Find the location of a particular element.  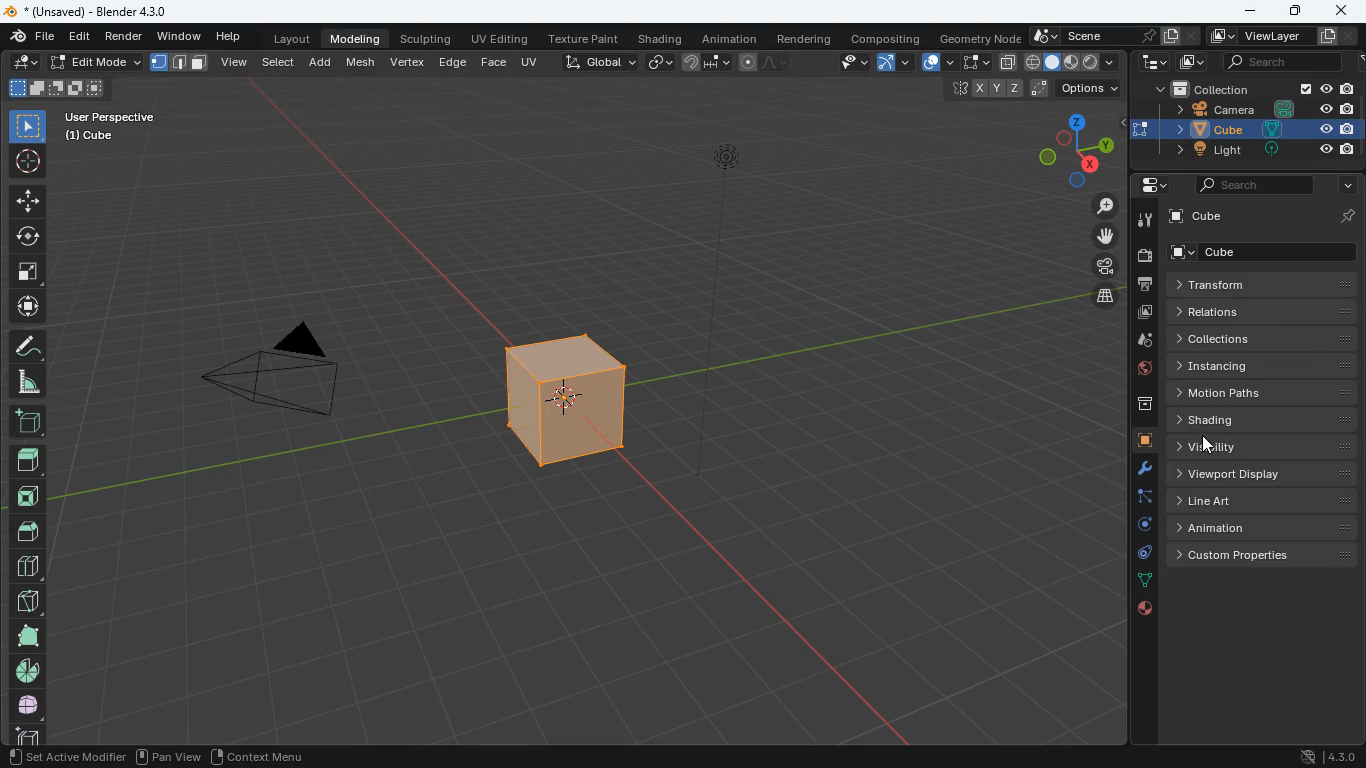

face is located at coordinates (493, 63).